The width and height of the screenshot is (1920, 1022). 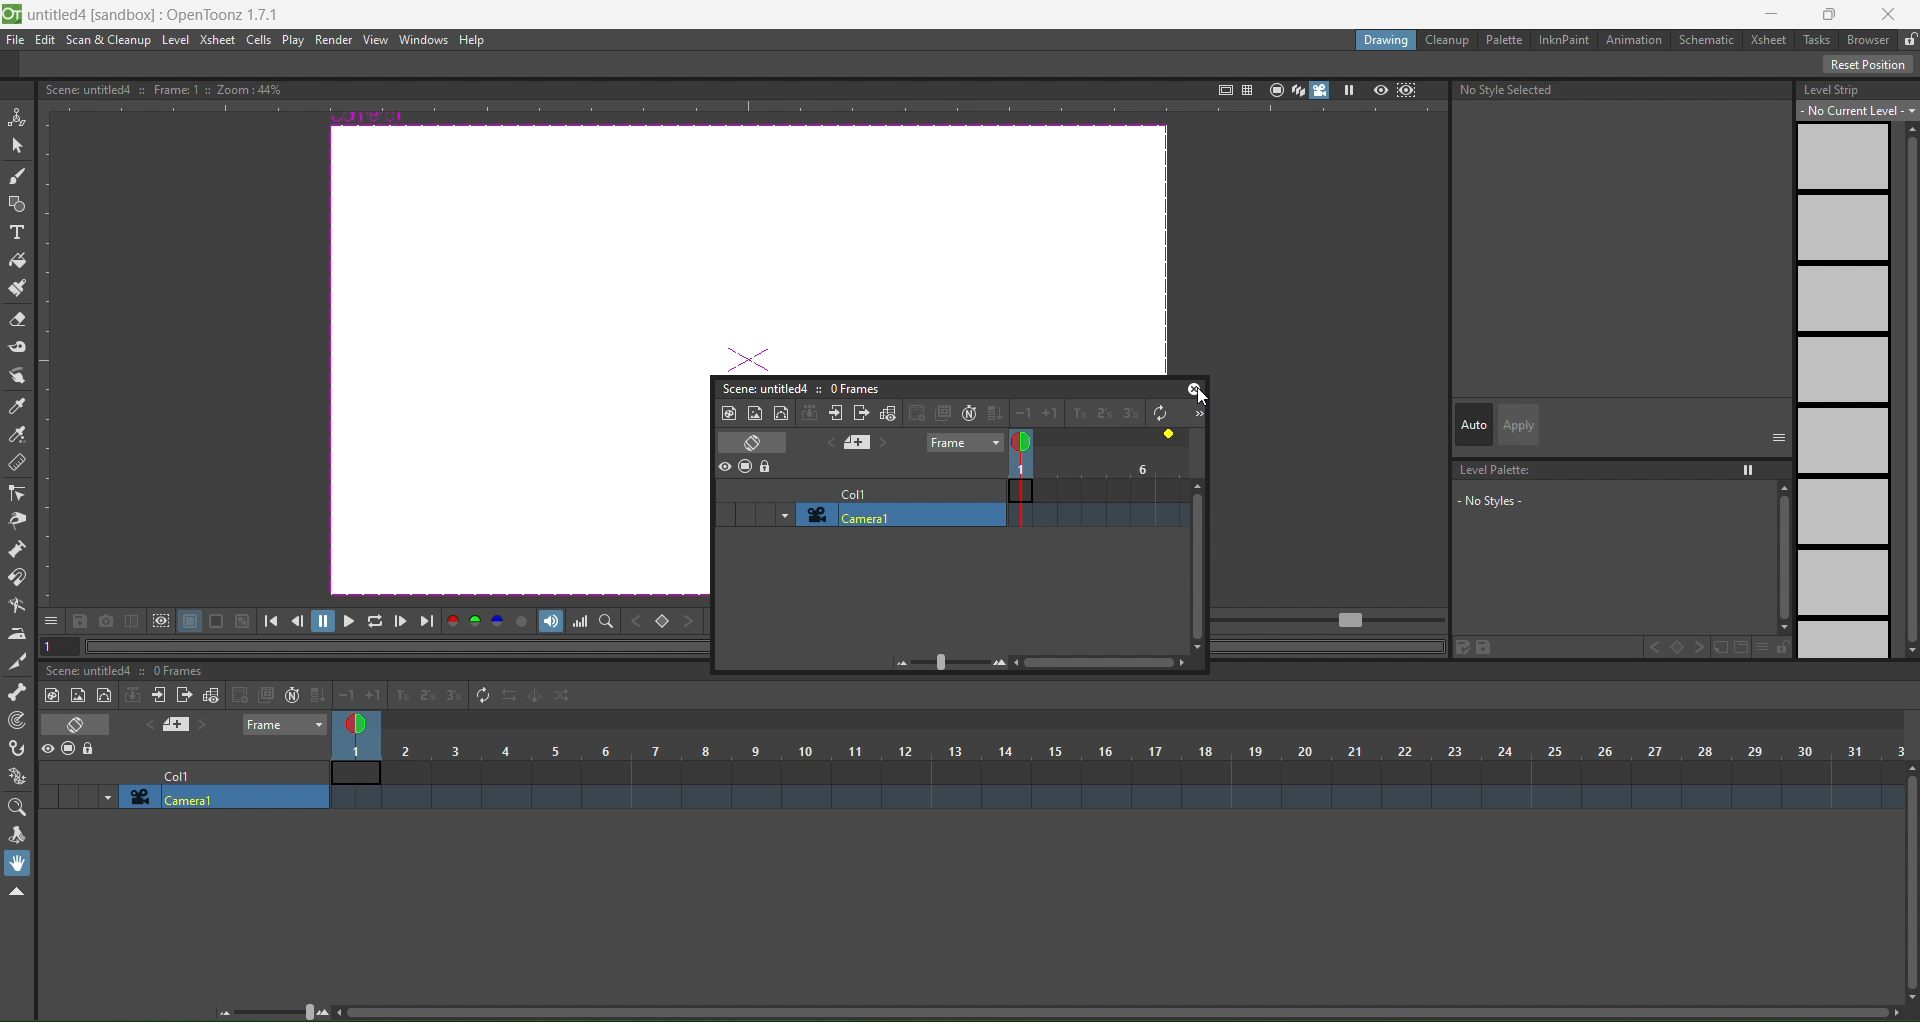 I want to click on rgb chanel, so click(x=478, y=622).